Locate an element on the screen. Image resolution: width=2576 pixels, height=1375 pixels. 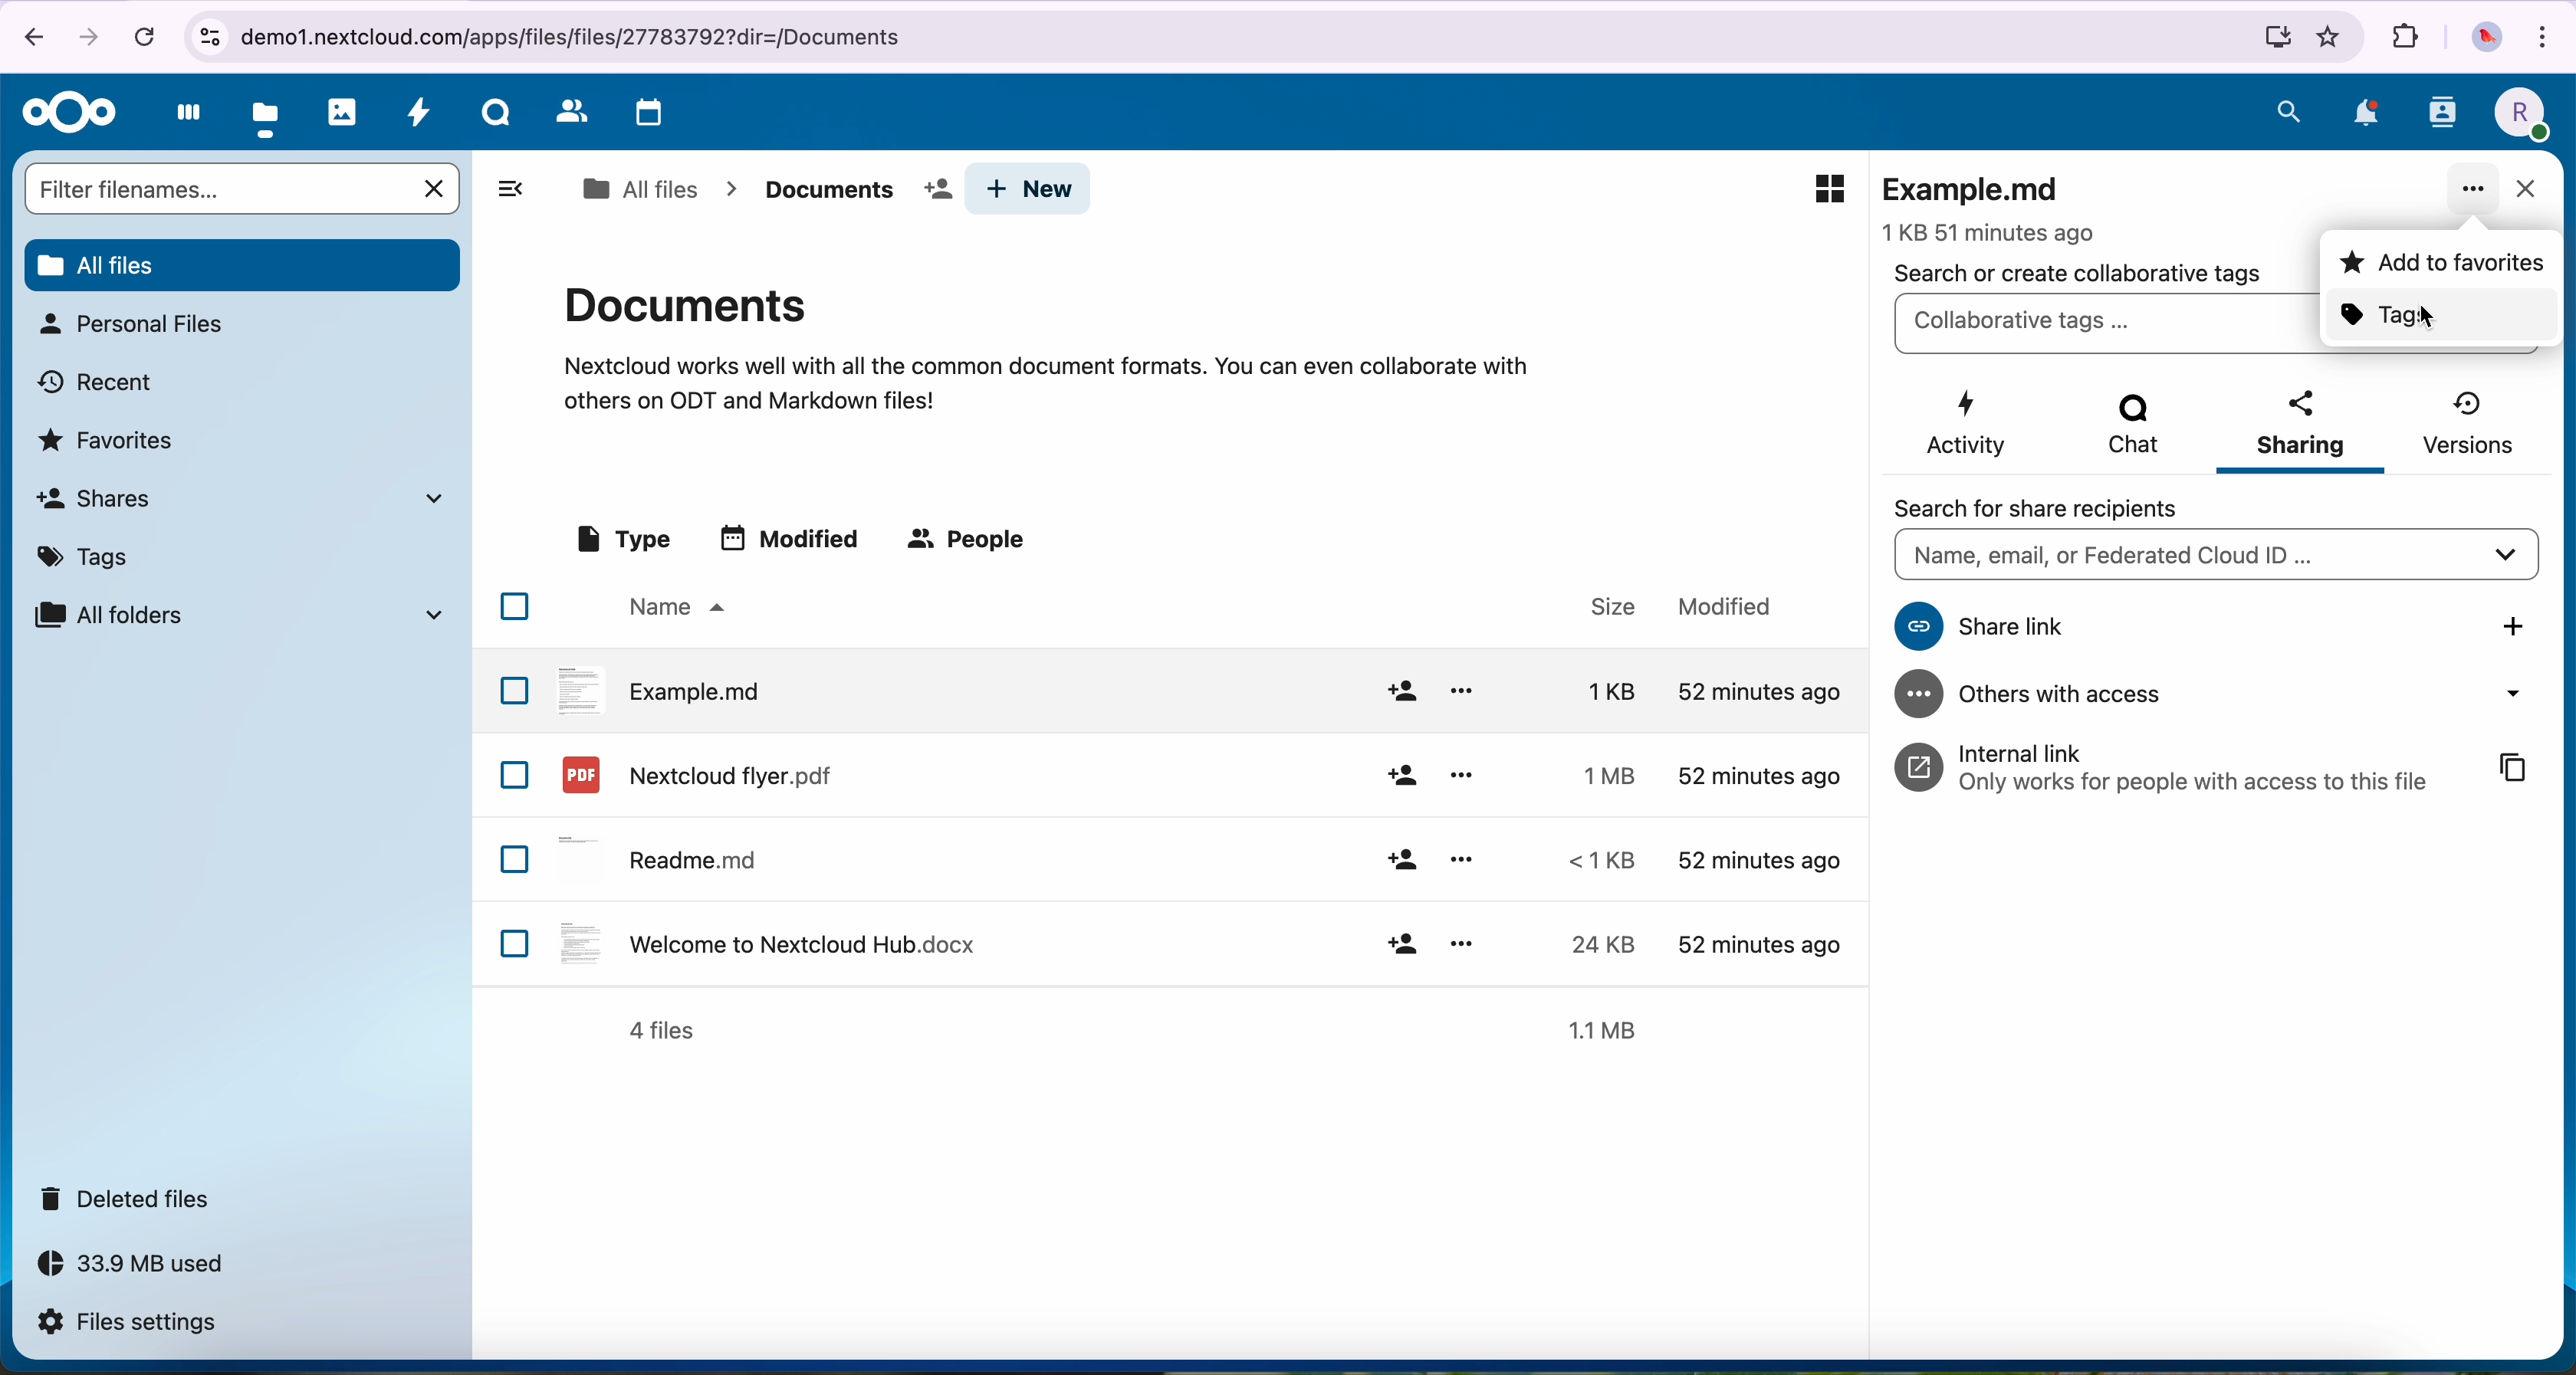
all files button is located at coordinates (241, 262).